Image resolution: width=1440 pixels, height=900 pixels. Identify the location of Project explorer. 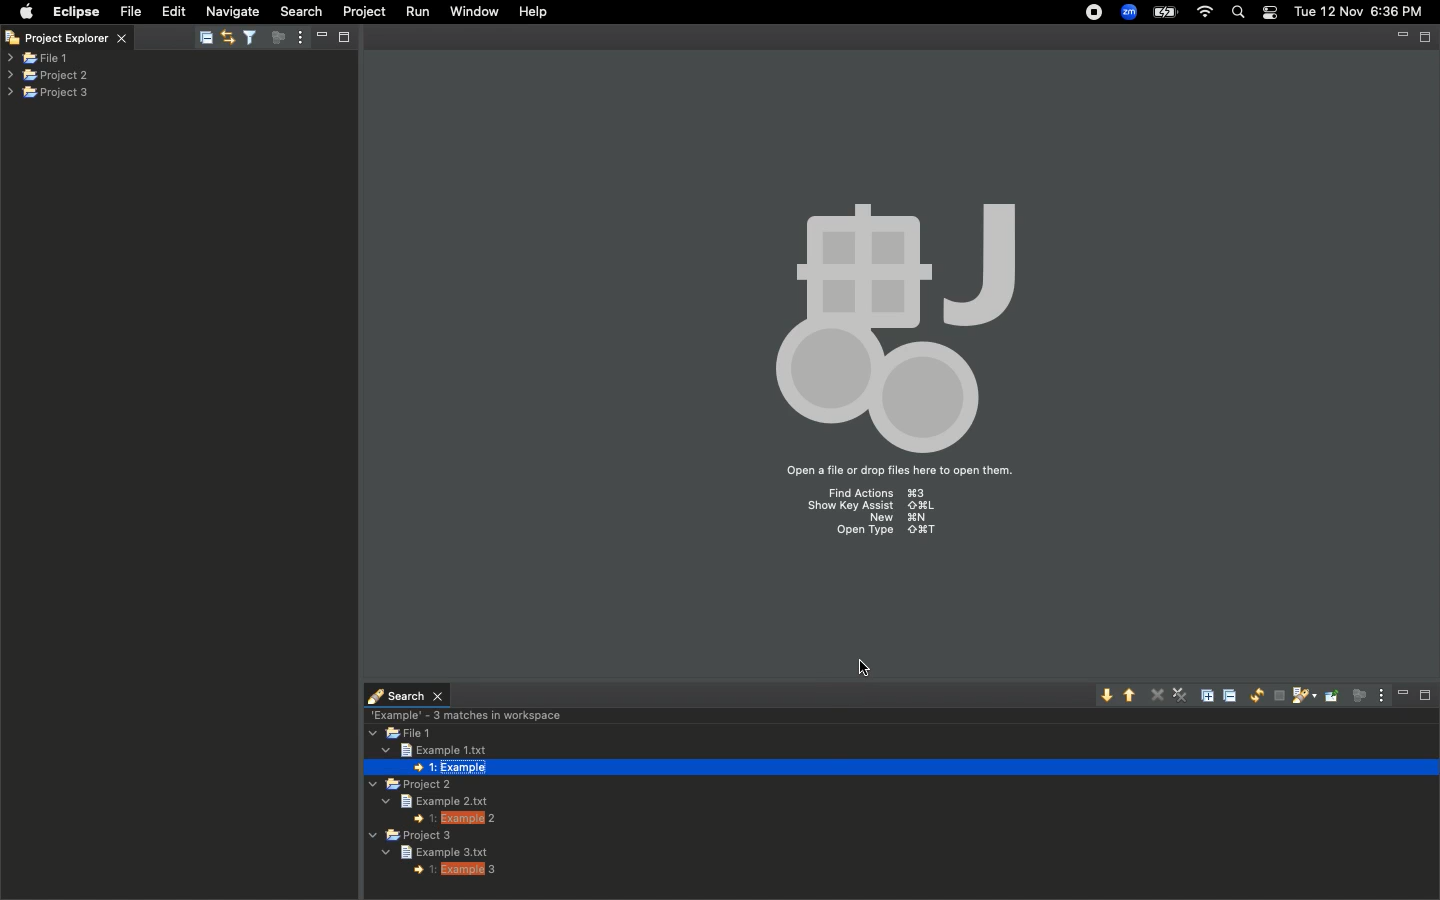
(80, 37).